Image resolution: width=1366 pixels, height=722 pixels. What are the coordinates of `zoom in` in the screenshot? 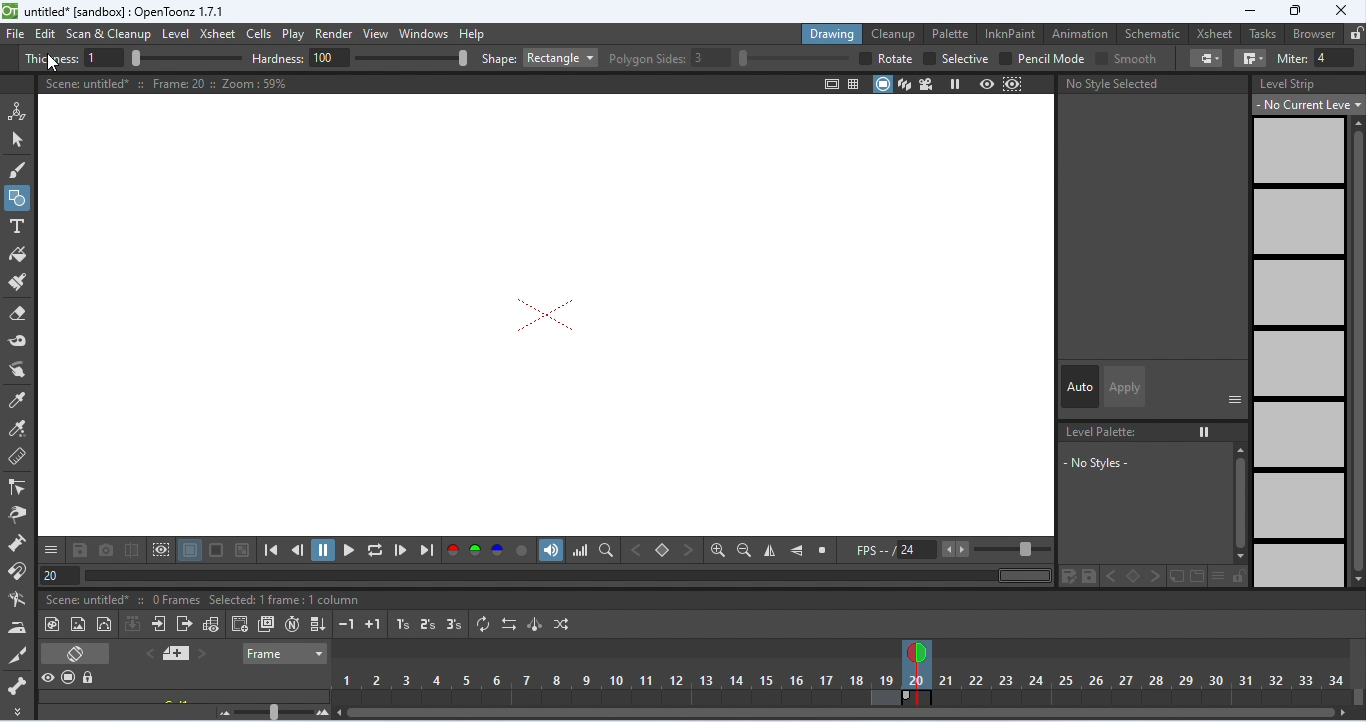 It's located at (718, 551).